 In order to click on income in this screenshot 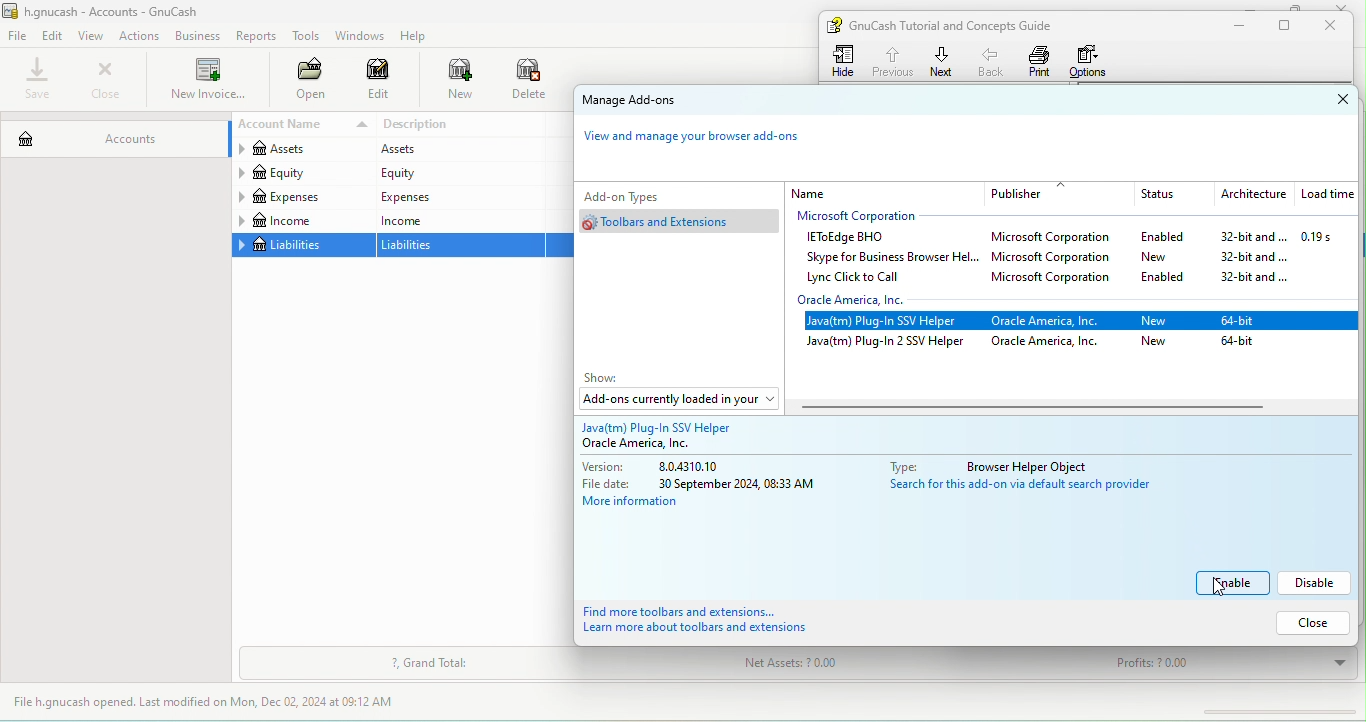, I will do `click(302, 221)`.